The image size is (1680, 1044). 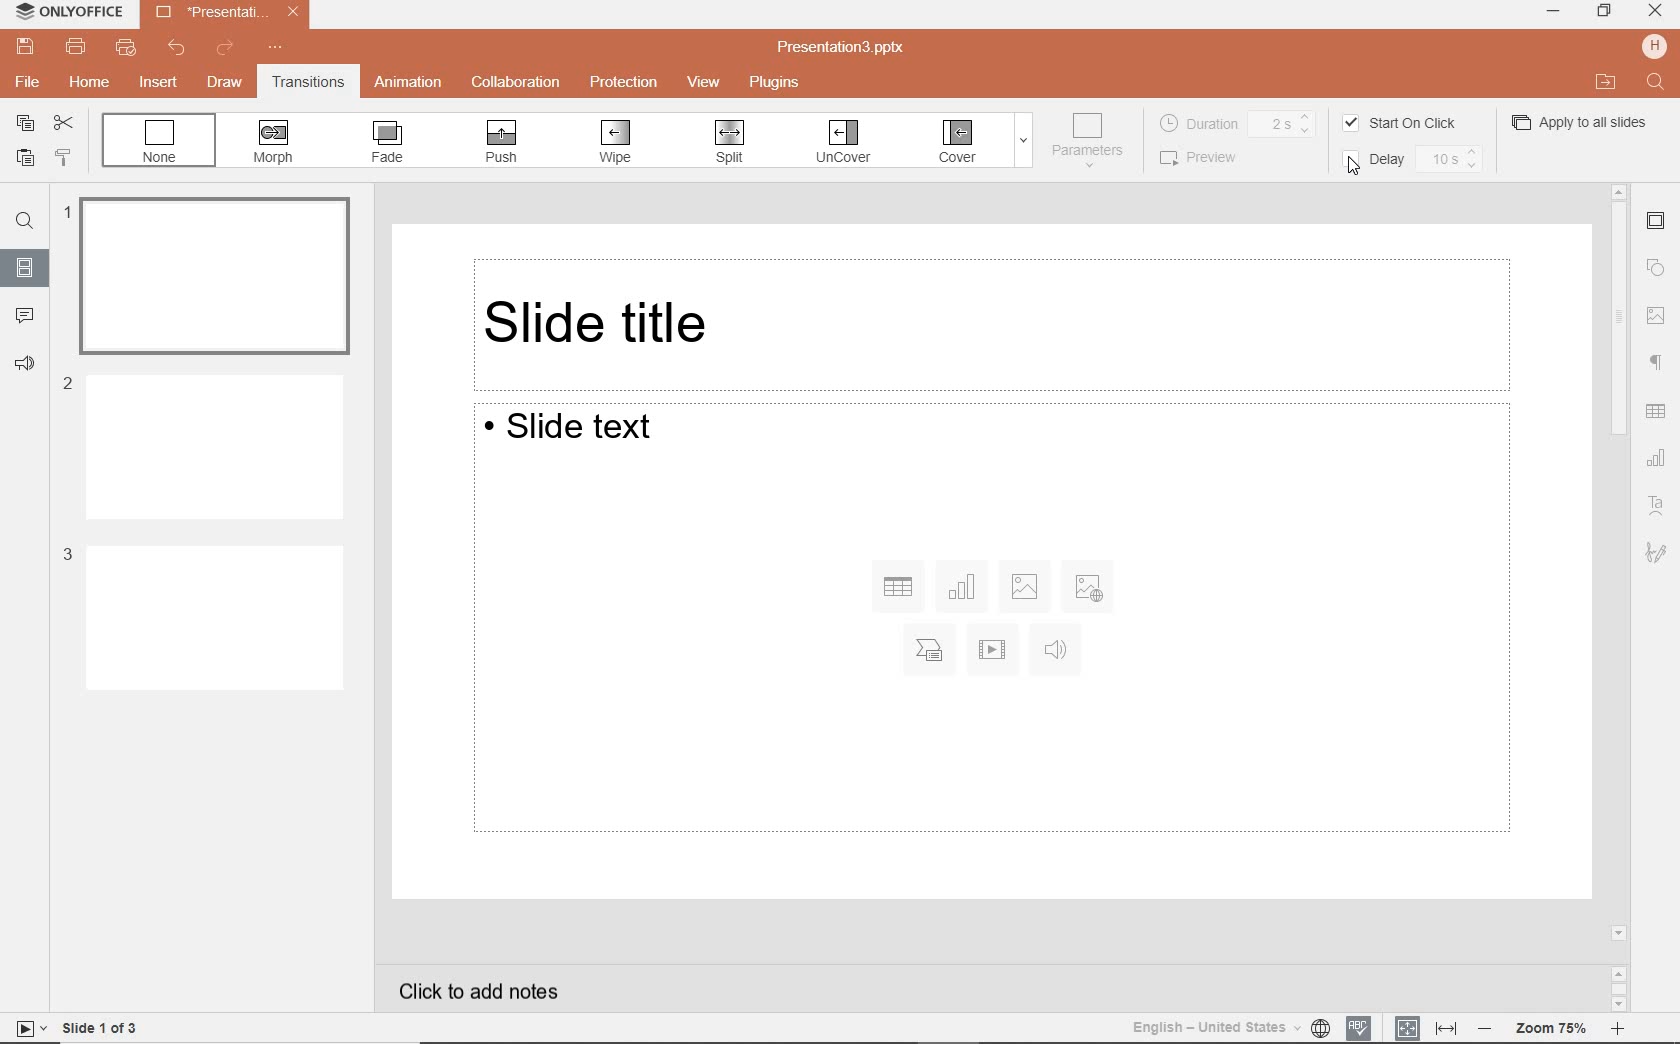 I want to click on chart settings, so click(x=1656, y=458).